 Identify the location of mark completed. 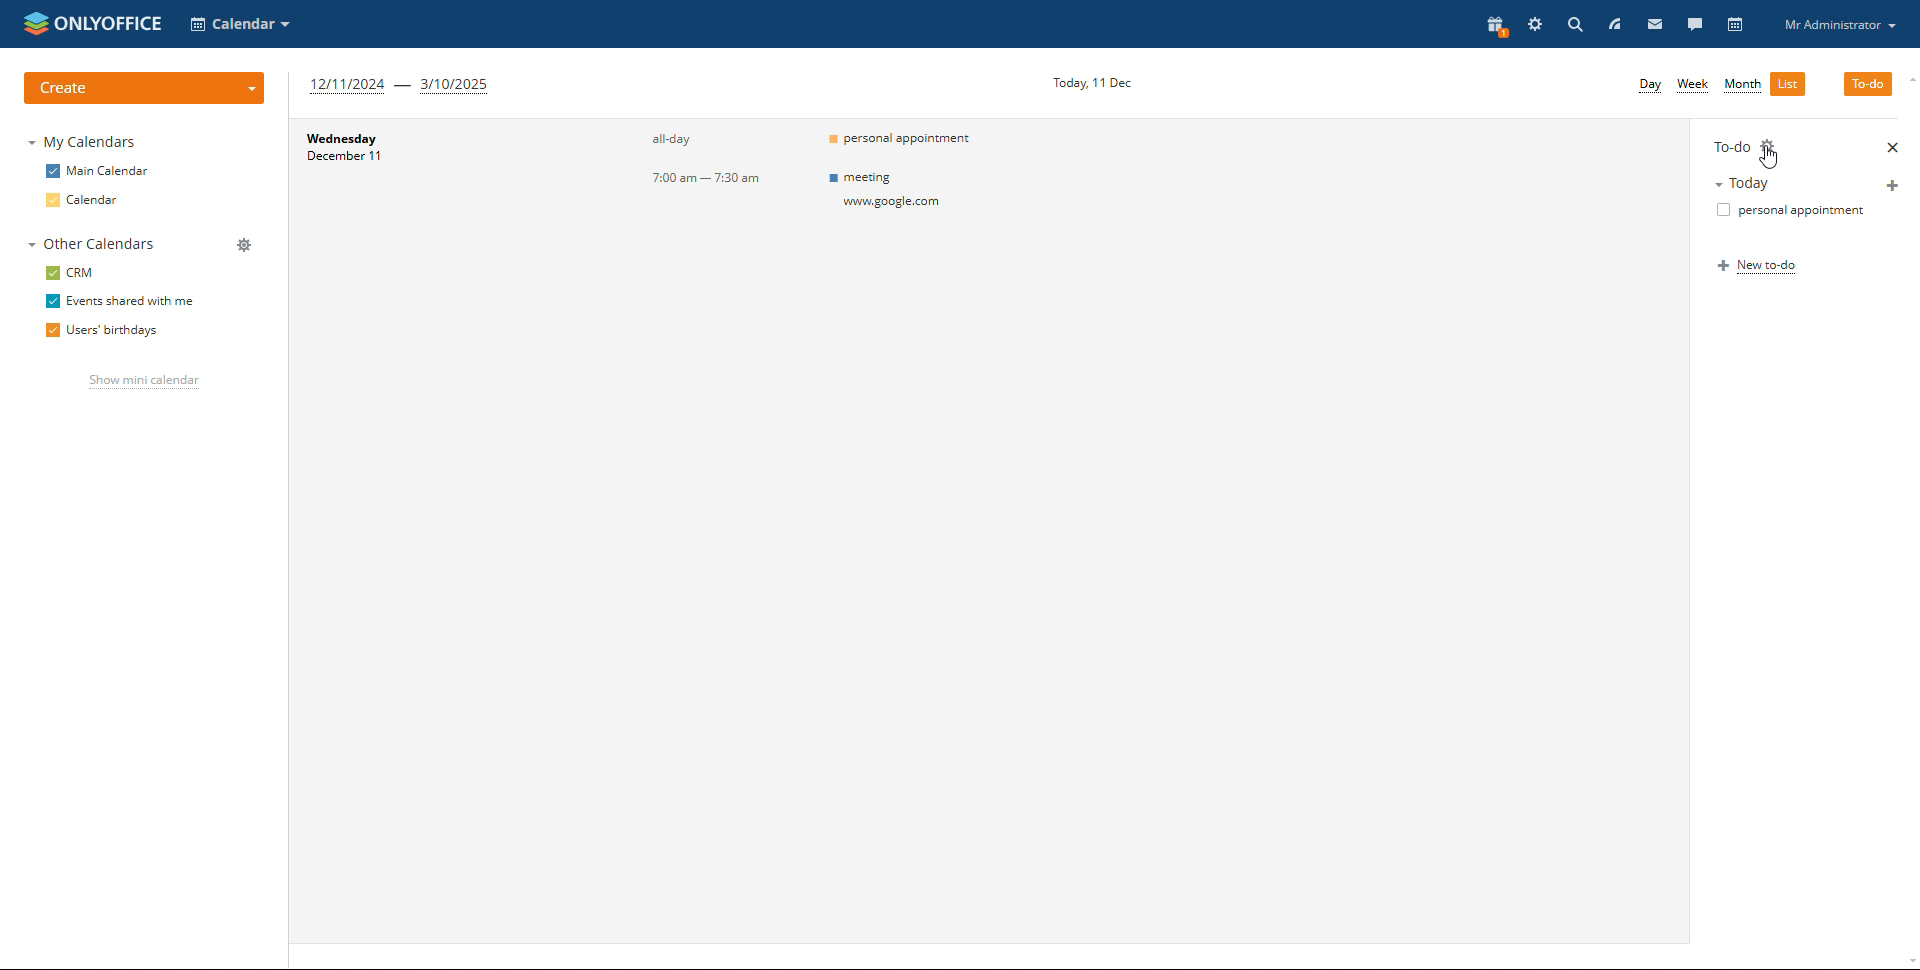
(1785, 211).